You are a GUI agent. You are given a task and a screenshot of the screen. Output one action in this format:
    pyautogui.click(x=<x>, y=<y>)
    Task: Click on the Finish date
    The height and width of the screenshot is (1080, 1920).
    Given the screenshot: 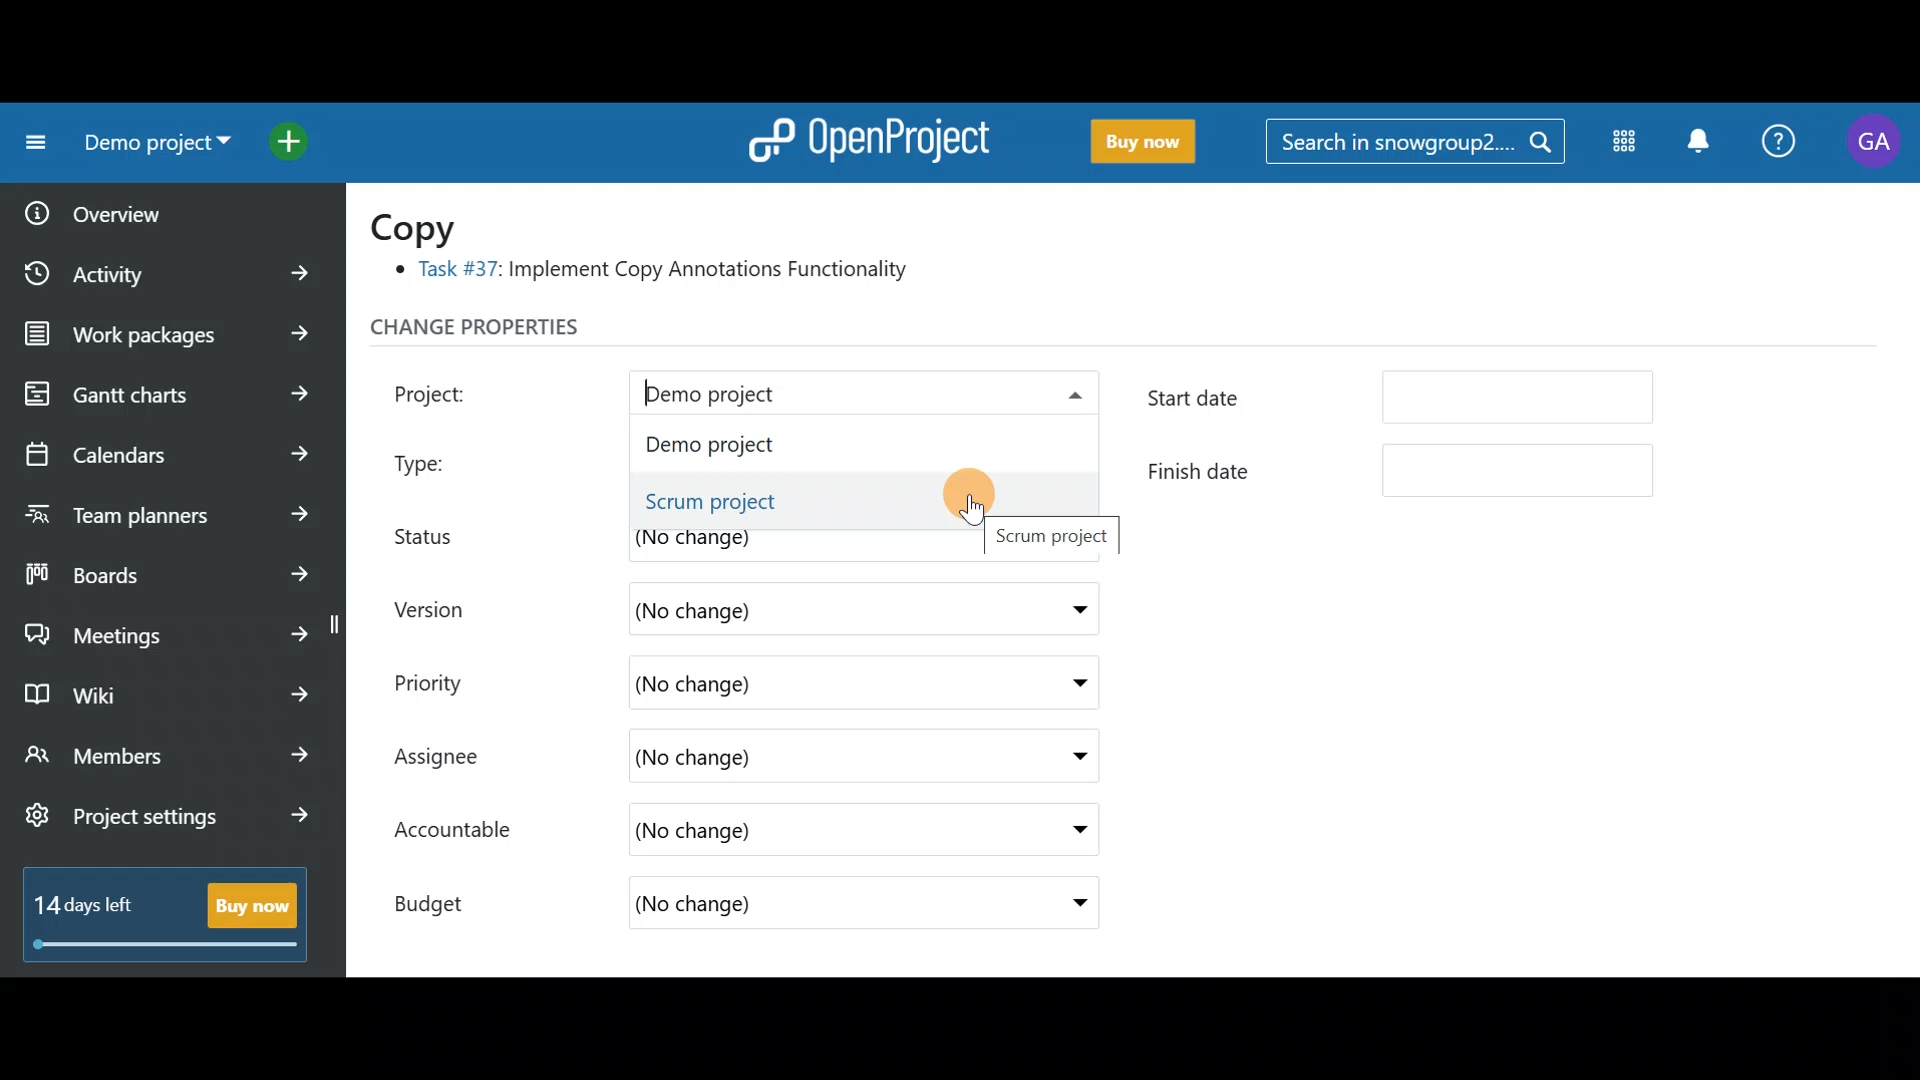 What is the action you would take?
    pyautogui.click(x=1402, y=470)
    